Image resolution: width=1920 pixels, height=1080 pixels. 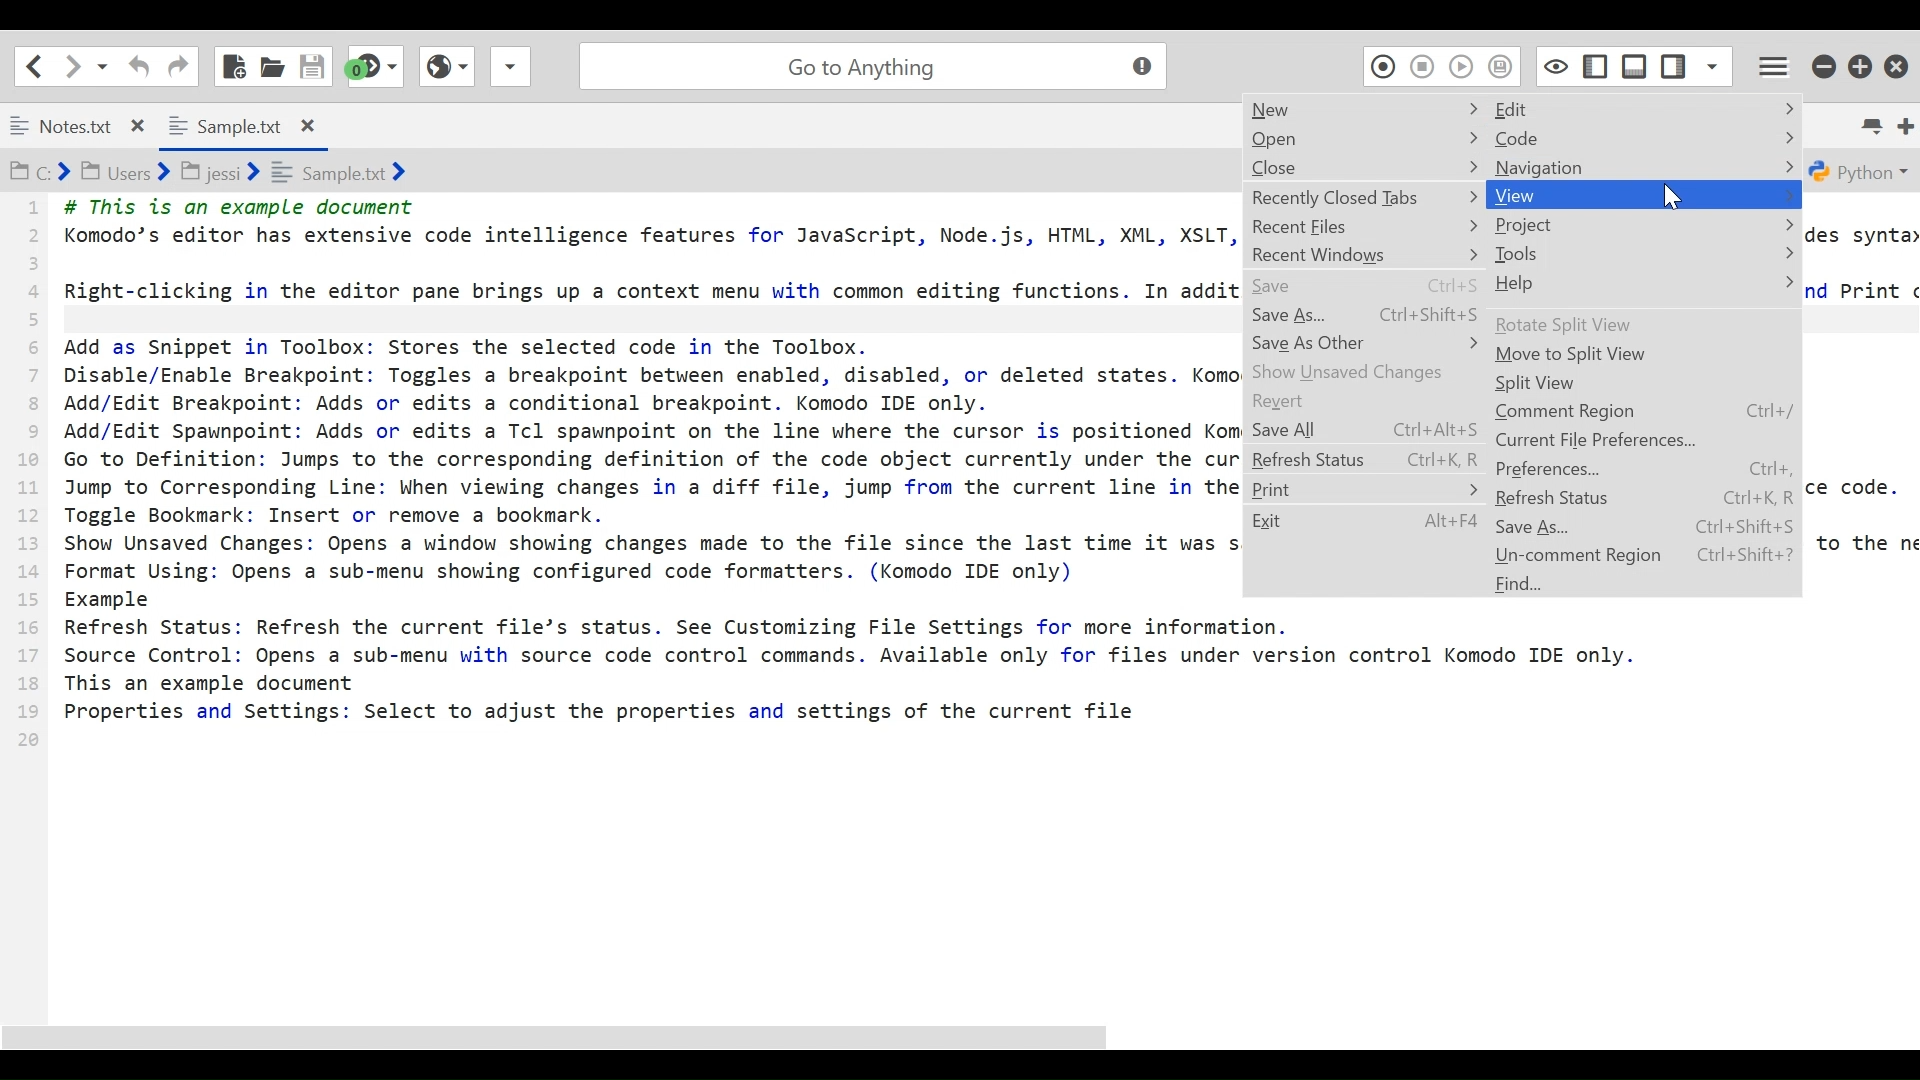 I want to click on Save As... Ctrl+Shift+S, so click(x=1645, y=526).